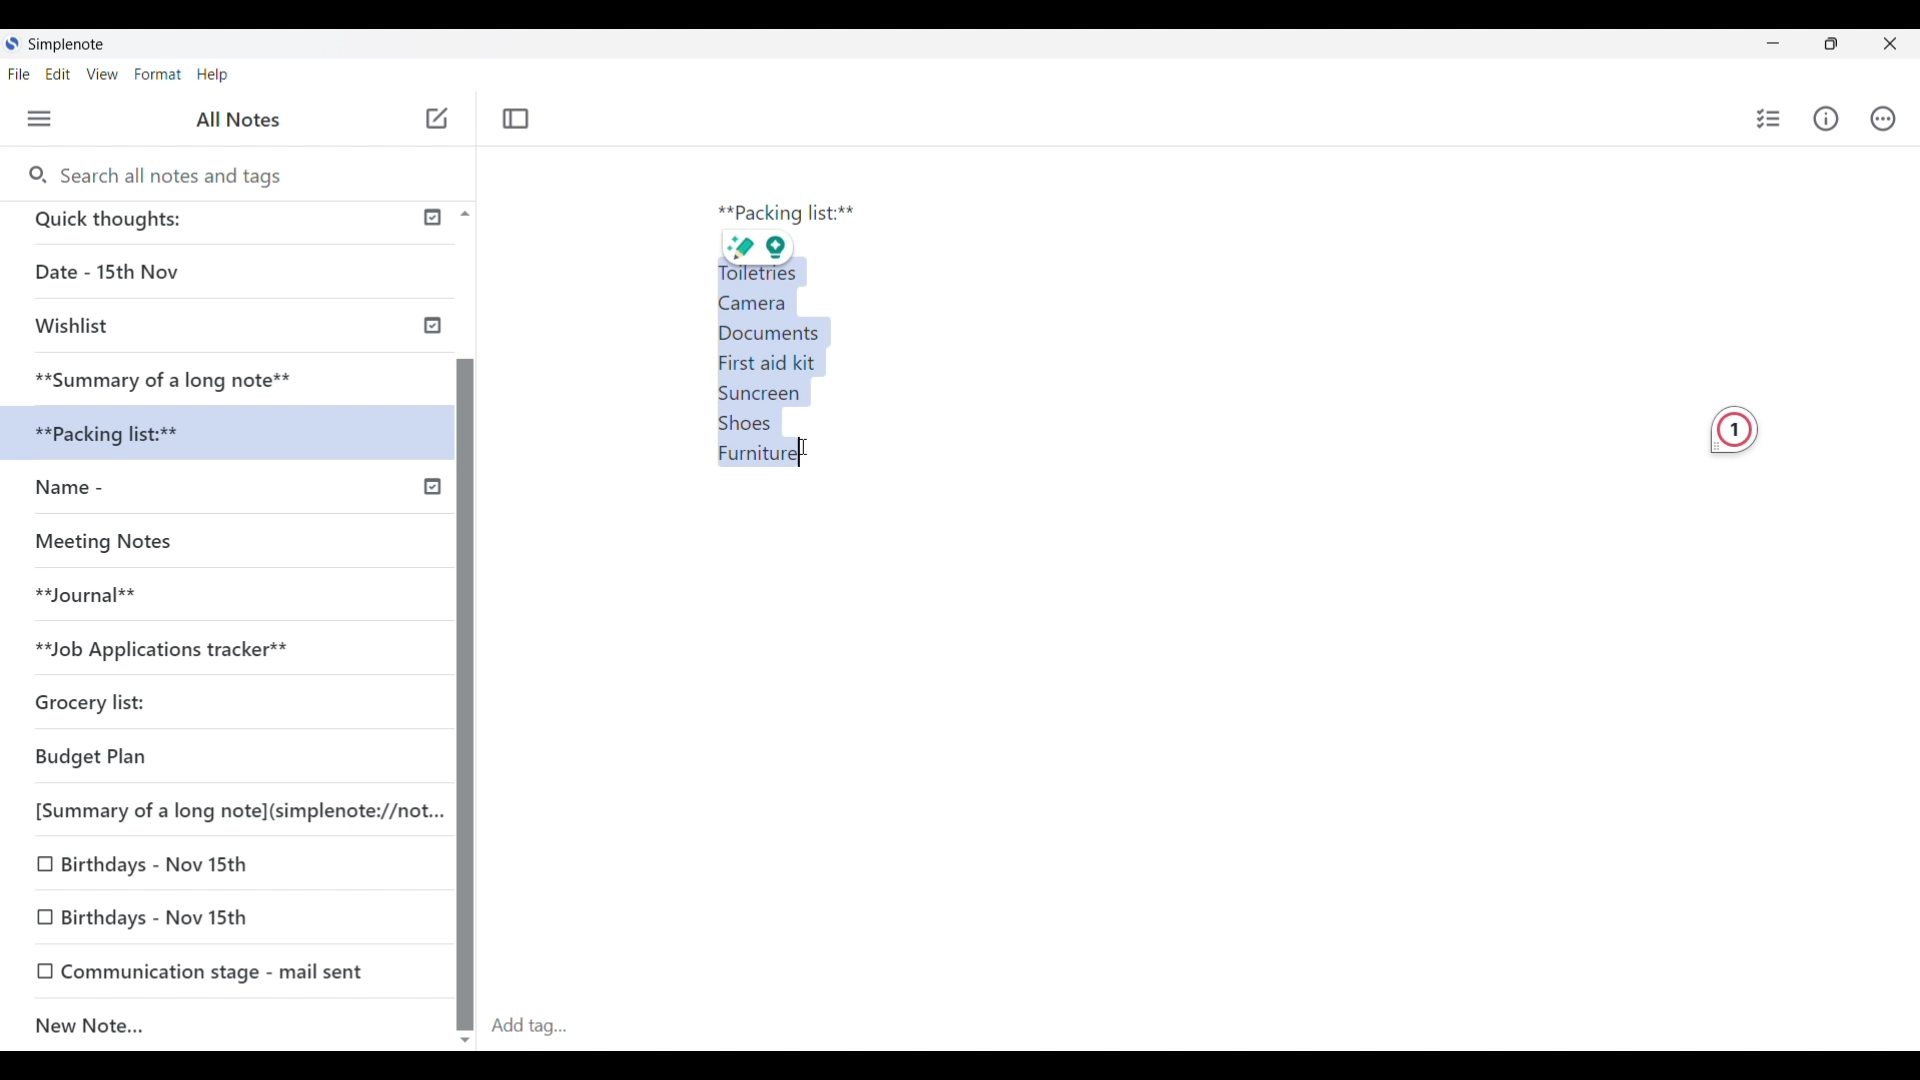 The width and height of the screenshot is (1920, 1080). I want to click on Help menu, so click(213, 74).